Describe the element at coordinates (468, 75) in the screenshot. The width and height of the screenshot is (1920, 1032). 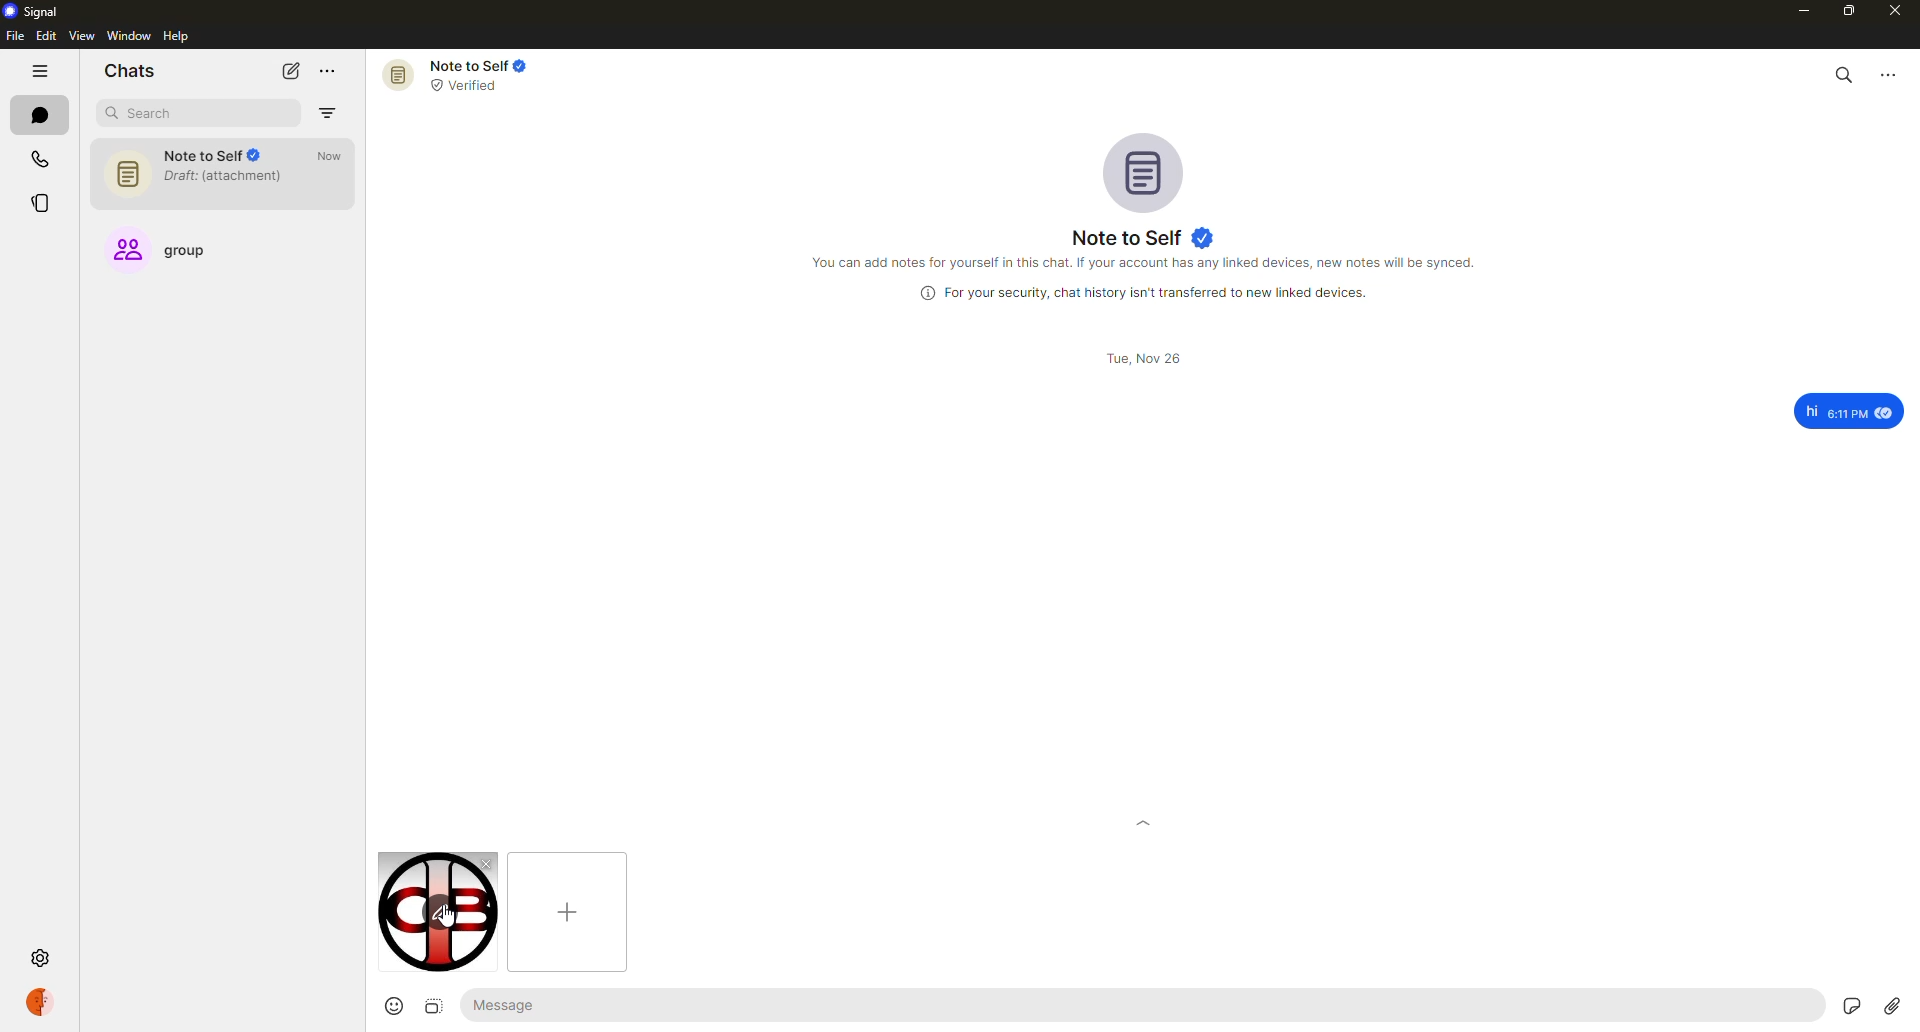
I see `note to self` at that location.